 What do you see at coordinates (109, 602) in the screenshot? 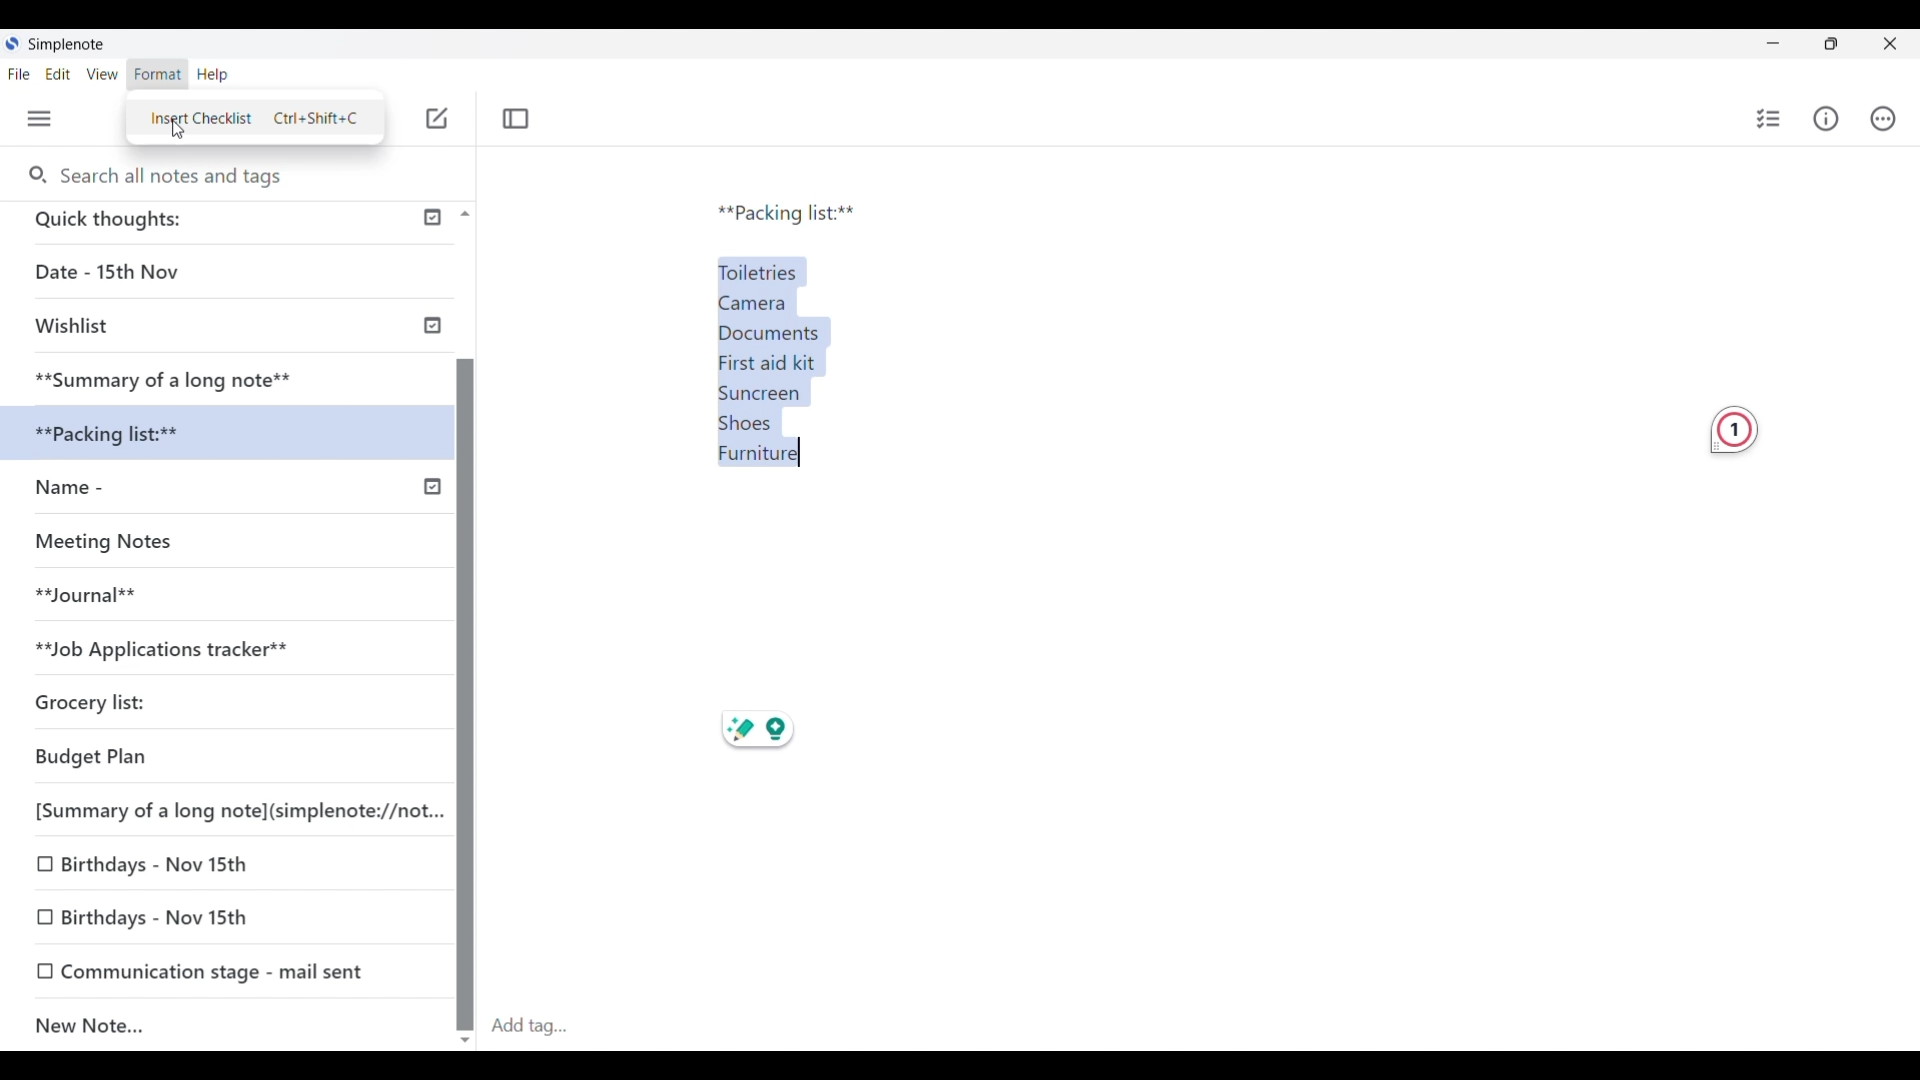
I see `Journal` at bounding box center [109, 602].